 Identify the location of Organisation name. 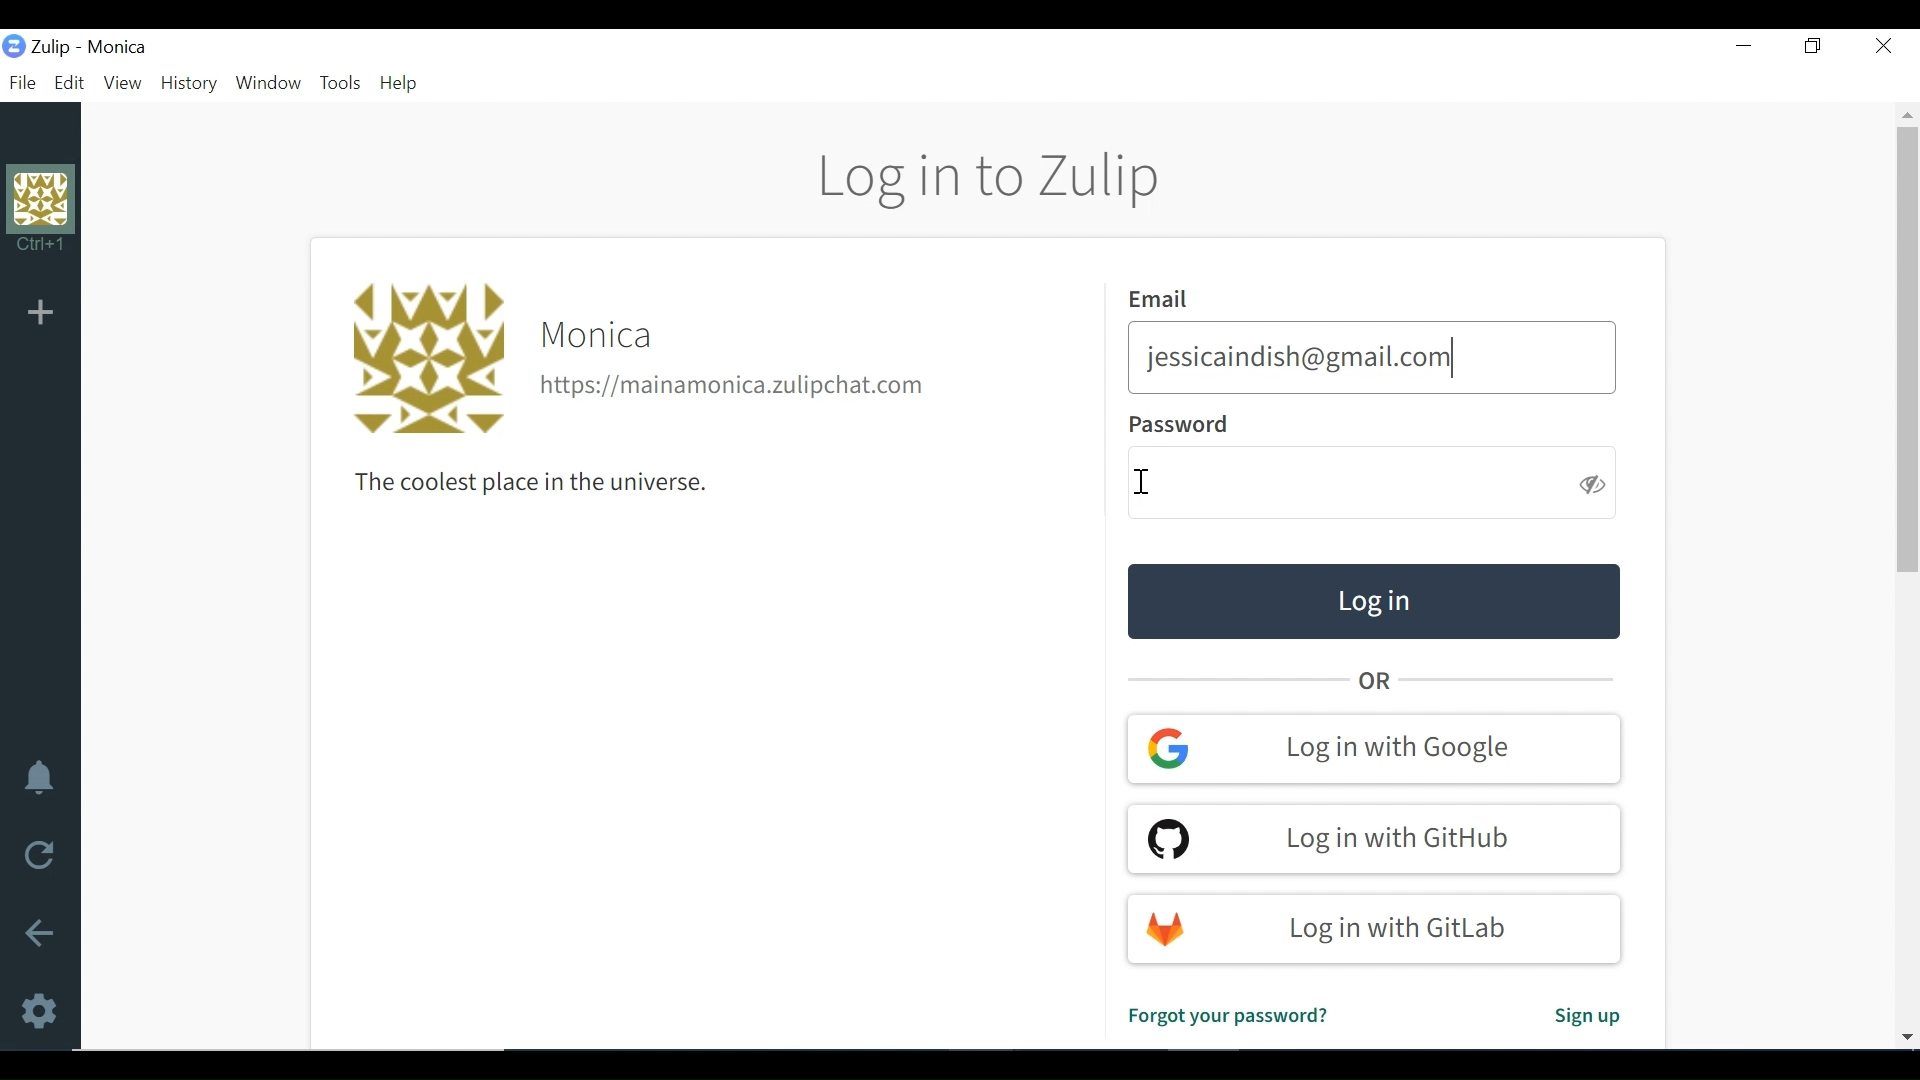
(118, 48).